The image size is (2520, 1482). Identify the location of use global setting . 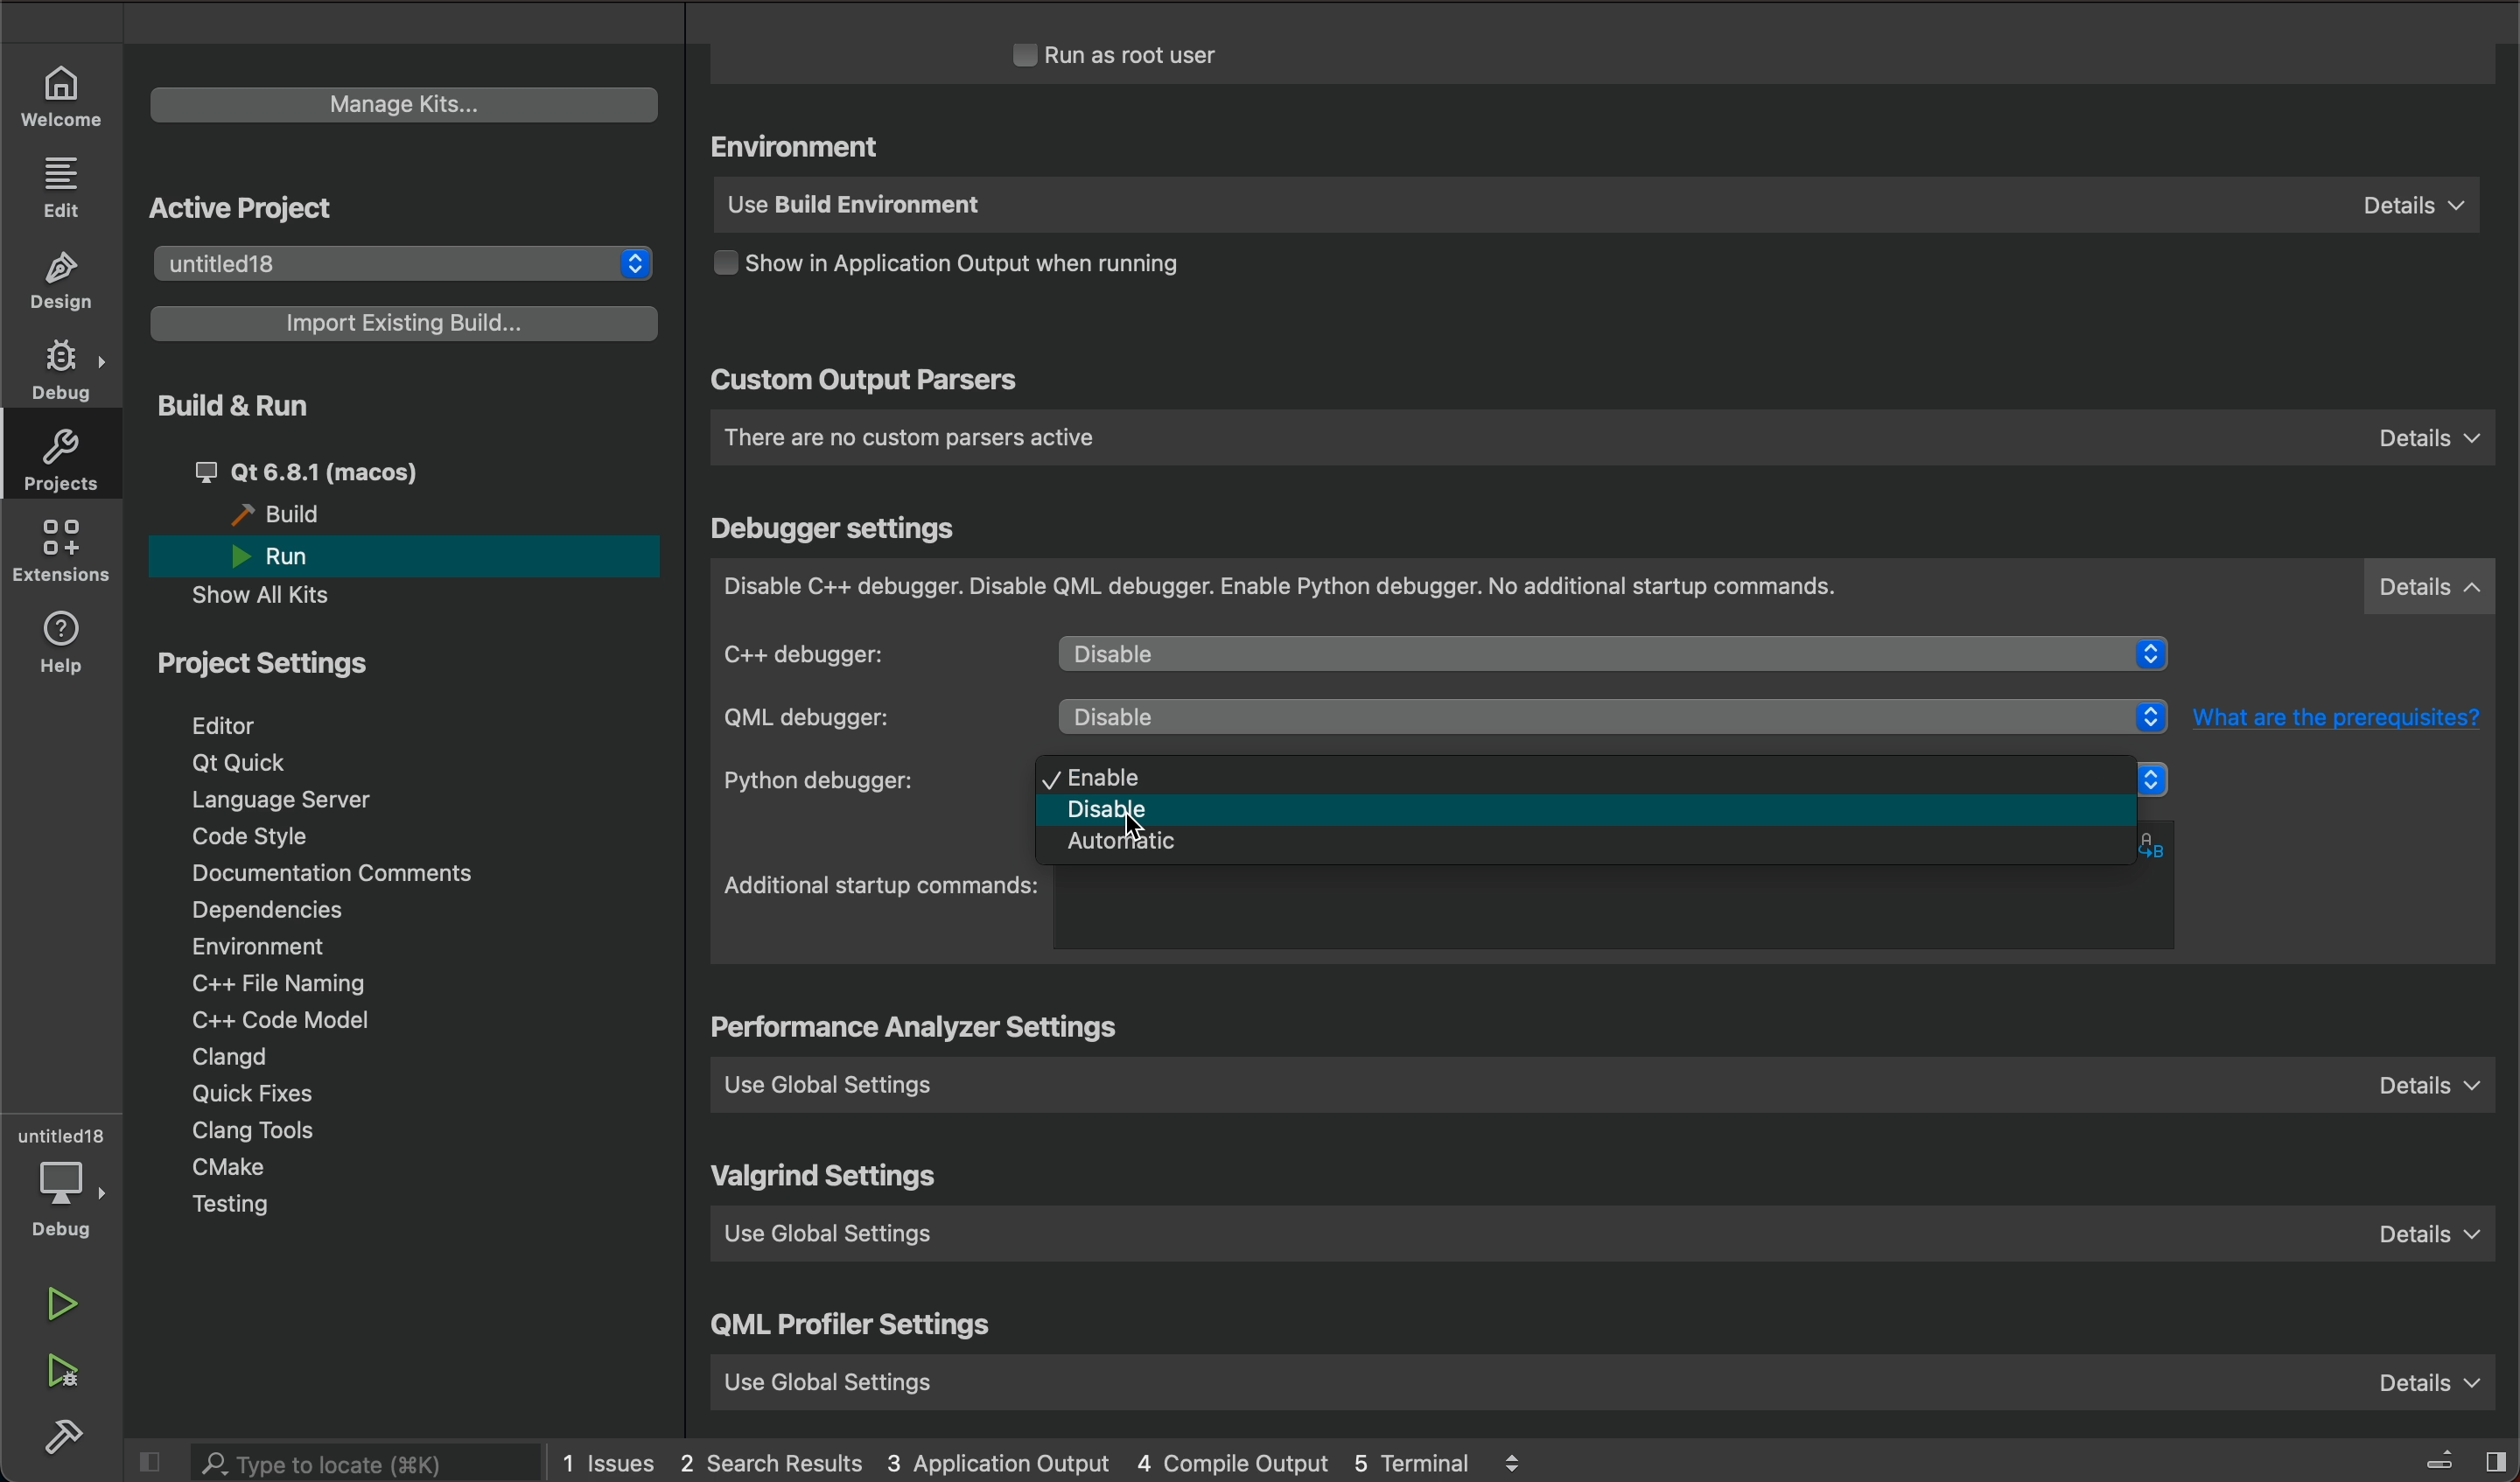
(1610, 1241).